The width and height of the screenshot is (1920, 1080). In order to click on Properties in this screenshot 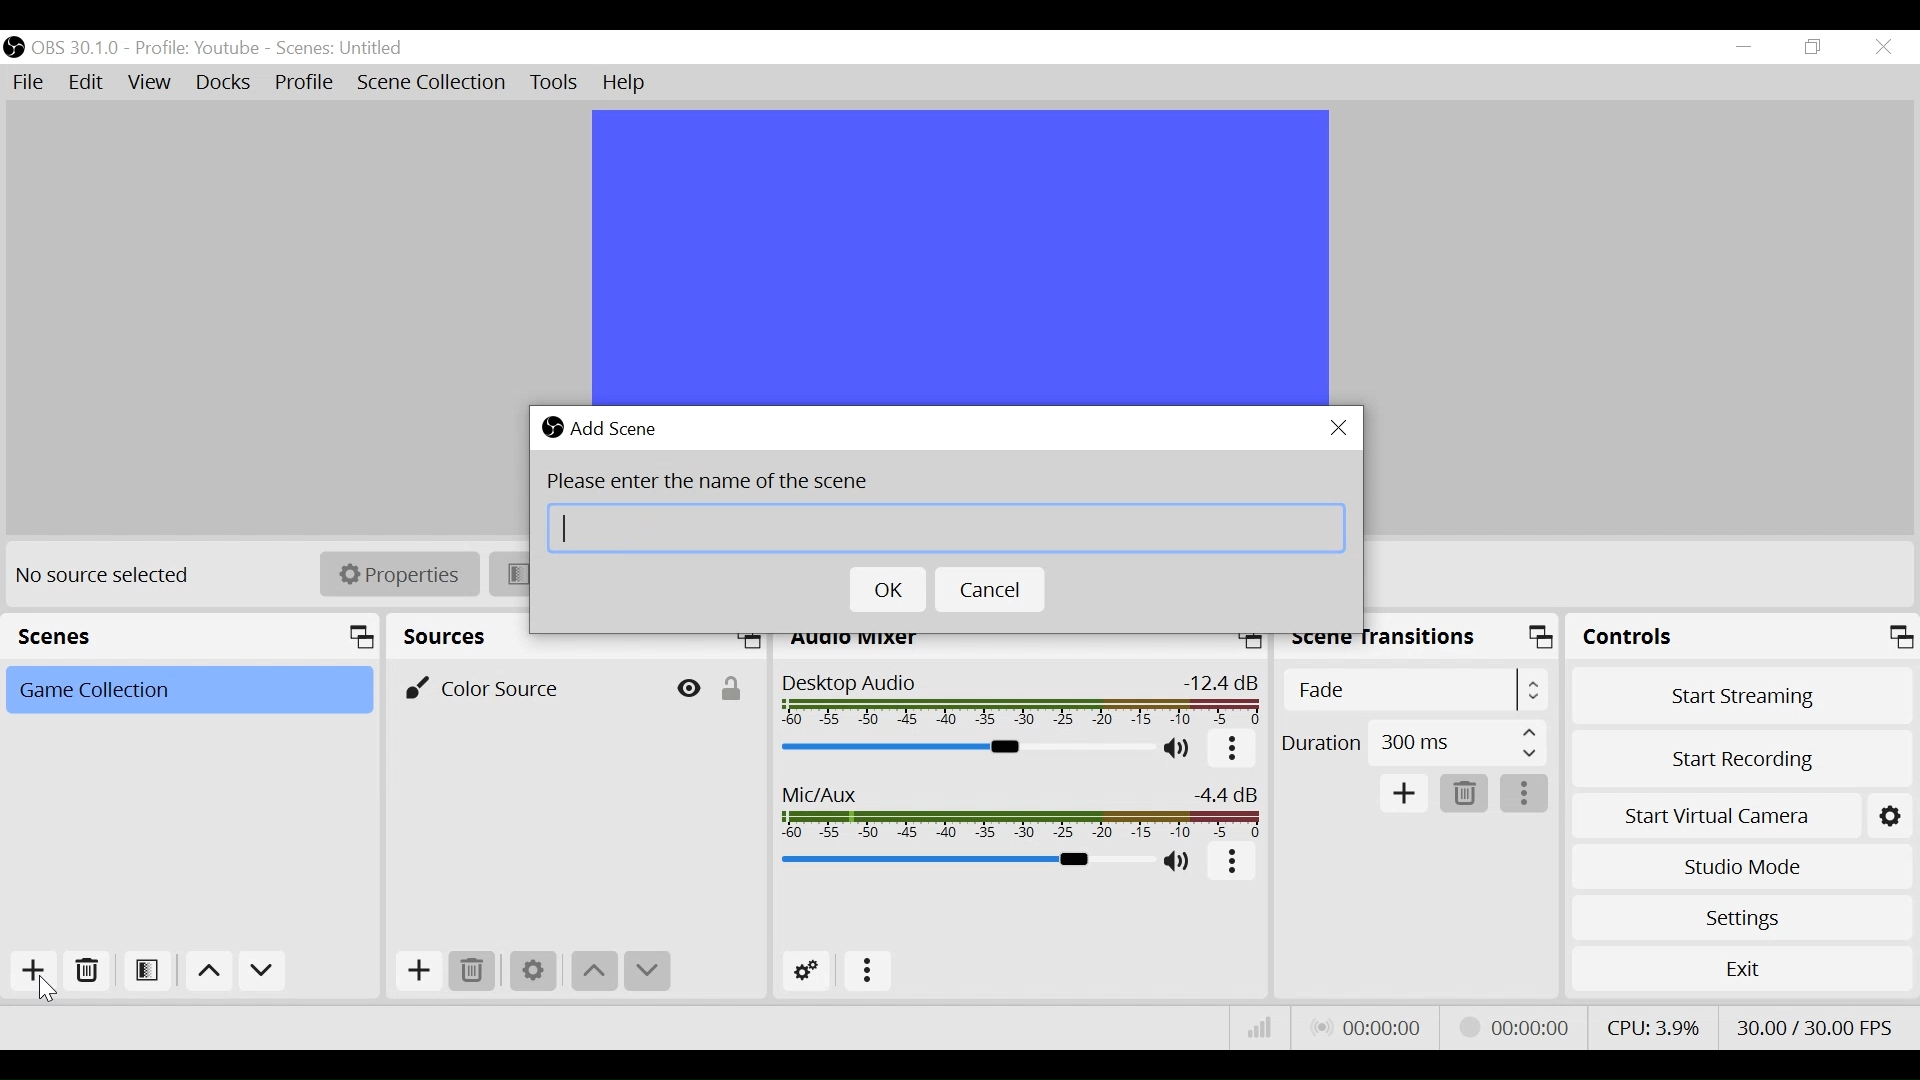, I will do `click(398, 573)`.